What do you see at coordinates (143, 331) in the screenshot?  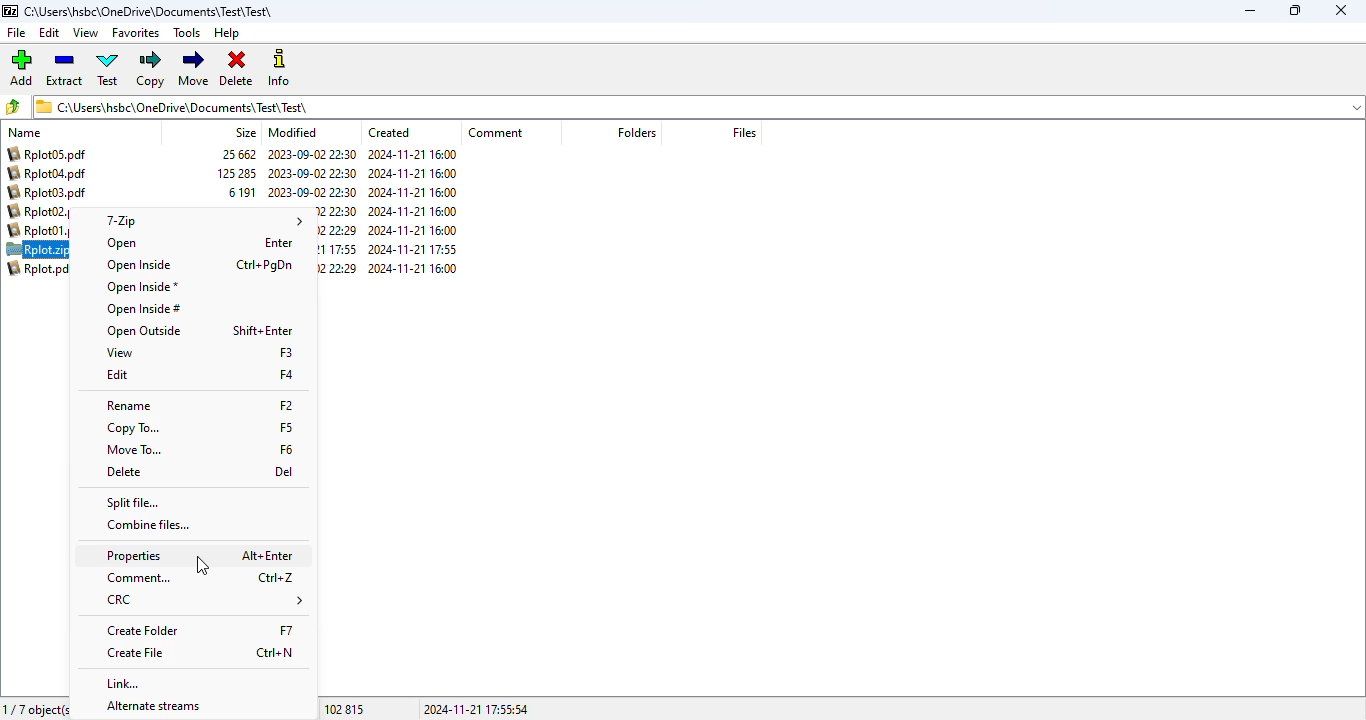 I see `open outside` at bounding box center [143, 331].